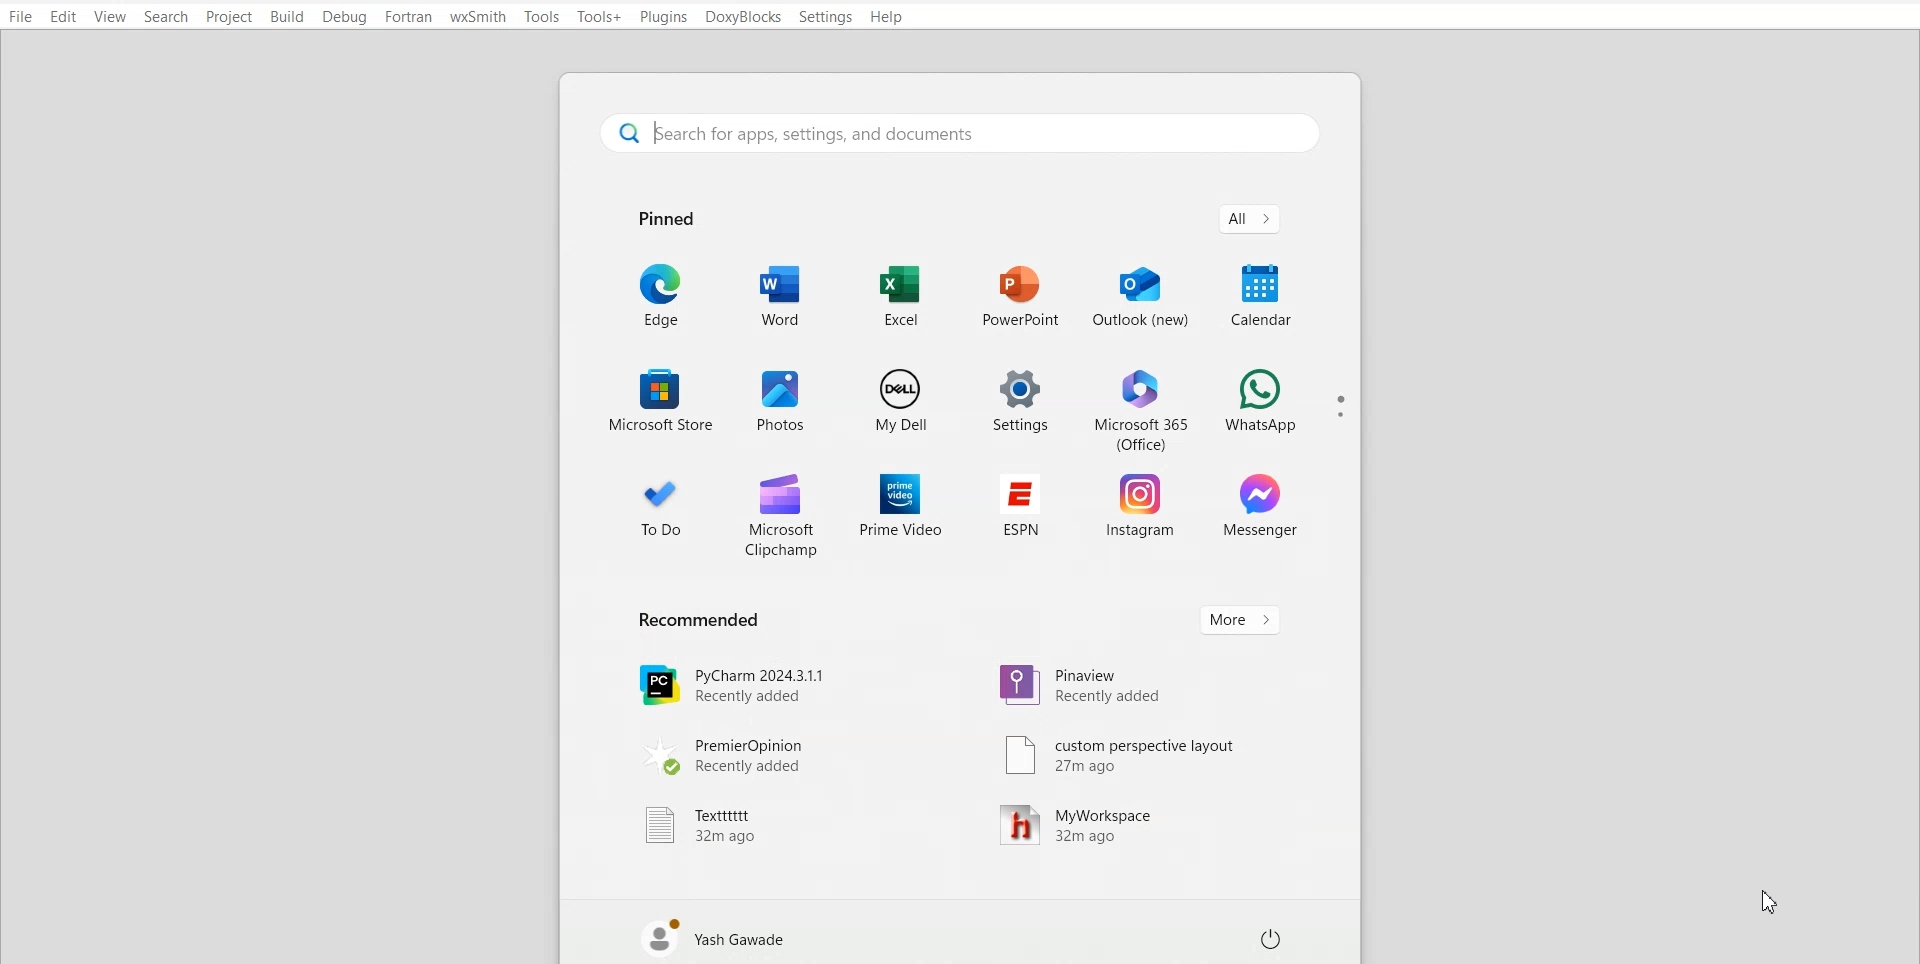 This screenshot has width=1920, height=964. Describe the element at coordinates (900, 296) in the screenshot. I see `Excel` at that location.